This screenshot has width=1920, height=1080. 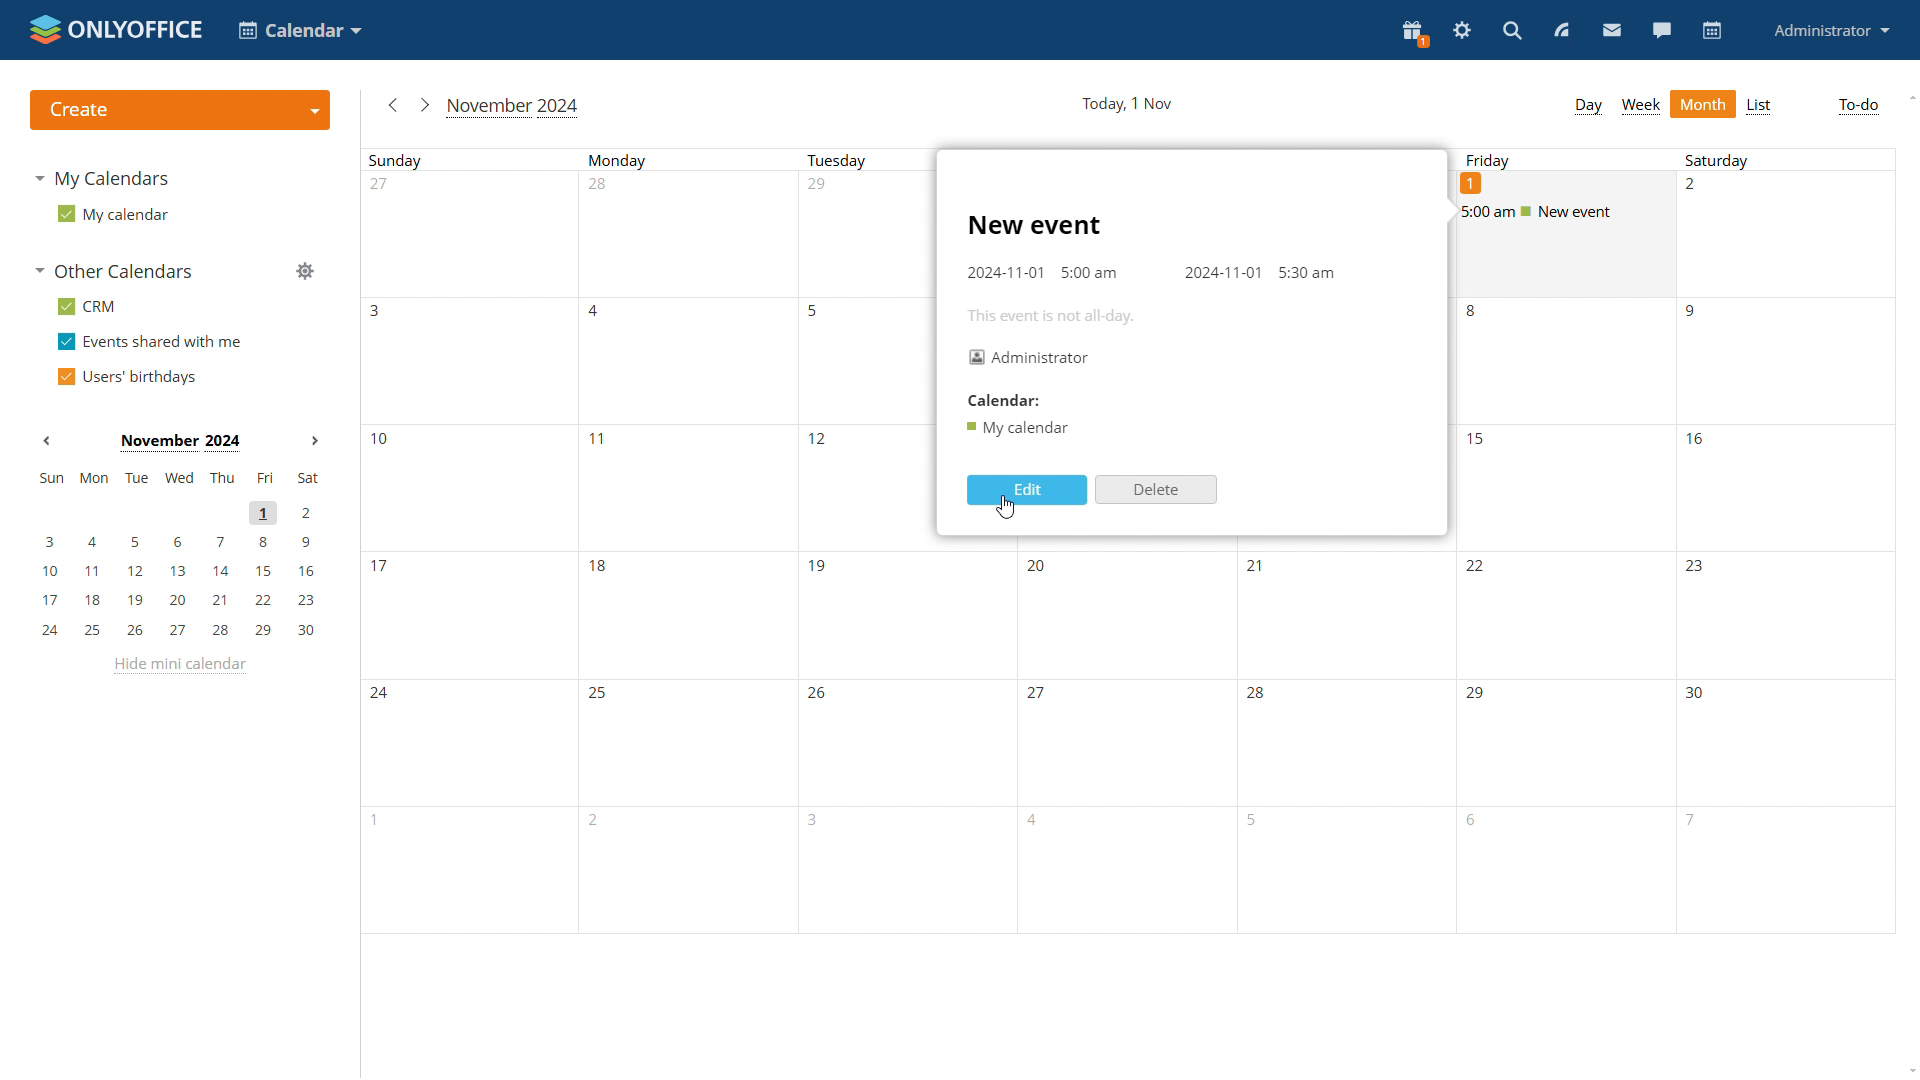 I want to click on event start time, so click(x=1089, y=272).